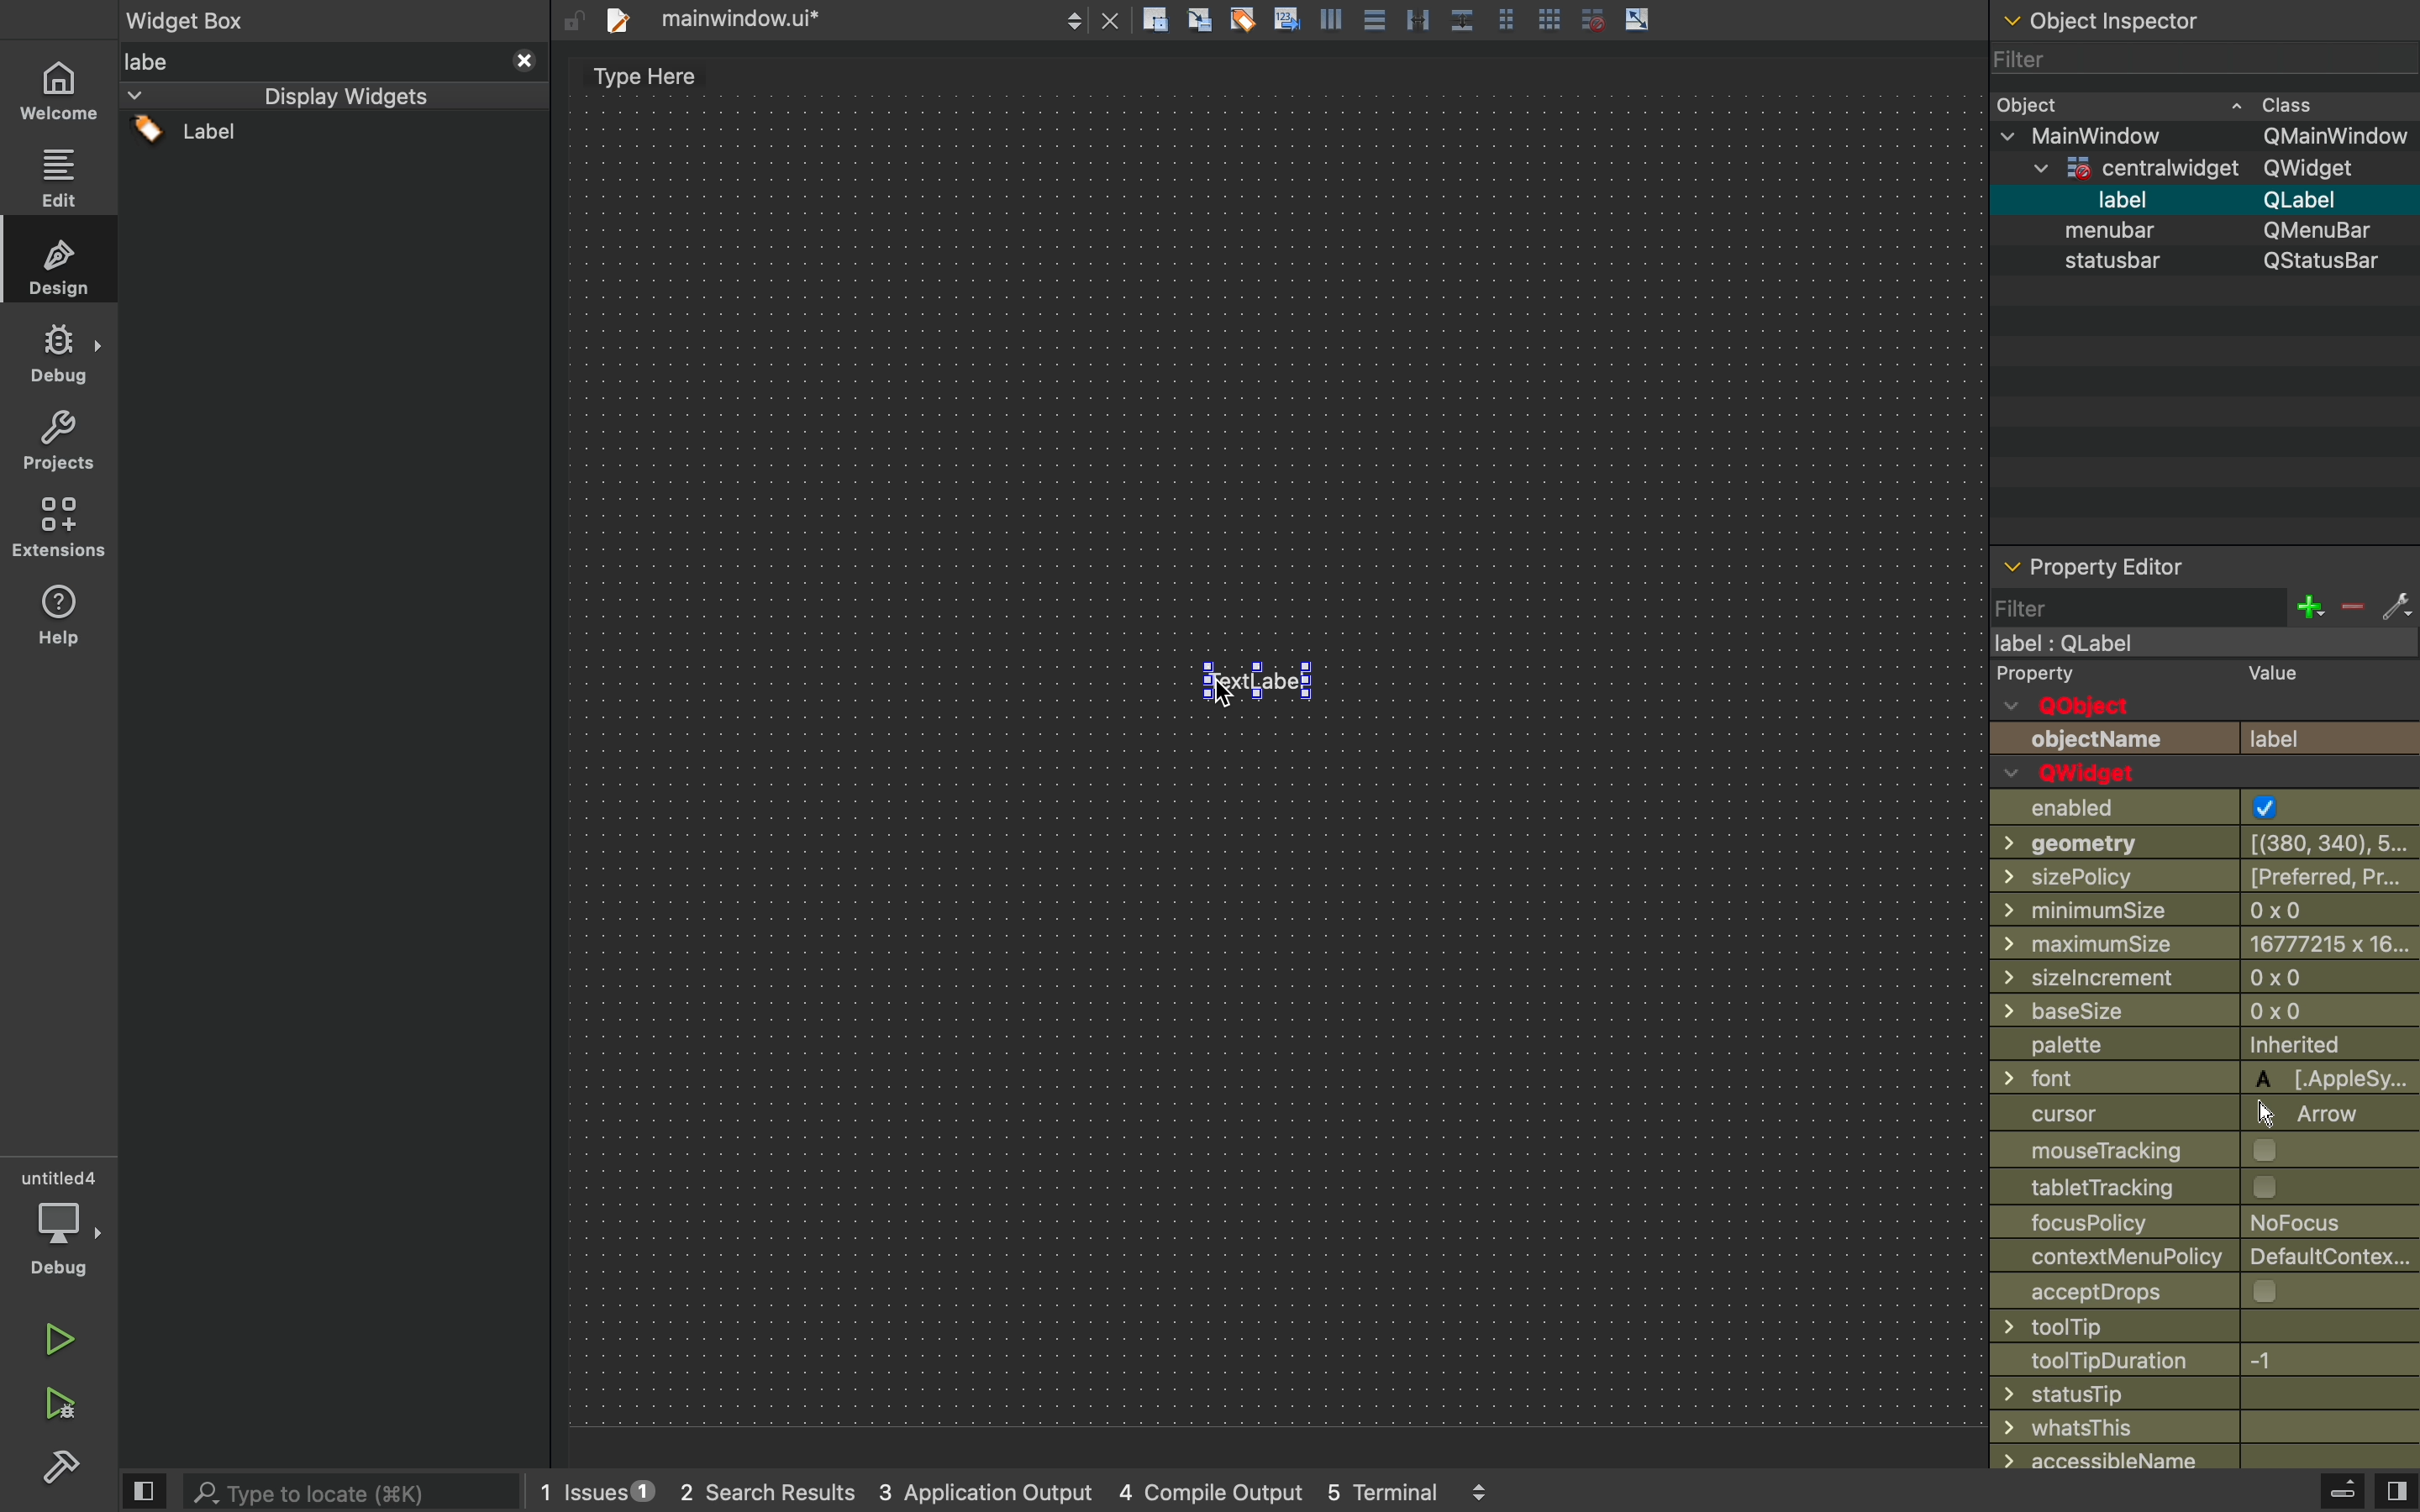  I want to click on debug menu, so click(2319, 1492).